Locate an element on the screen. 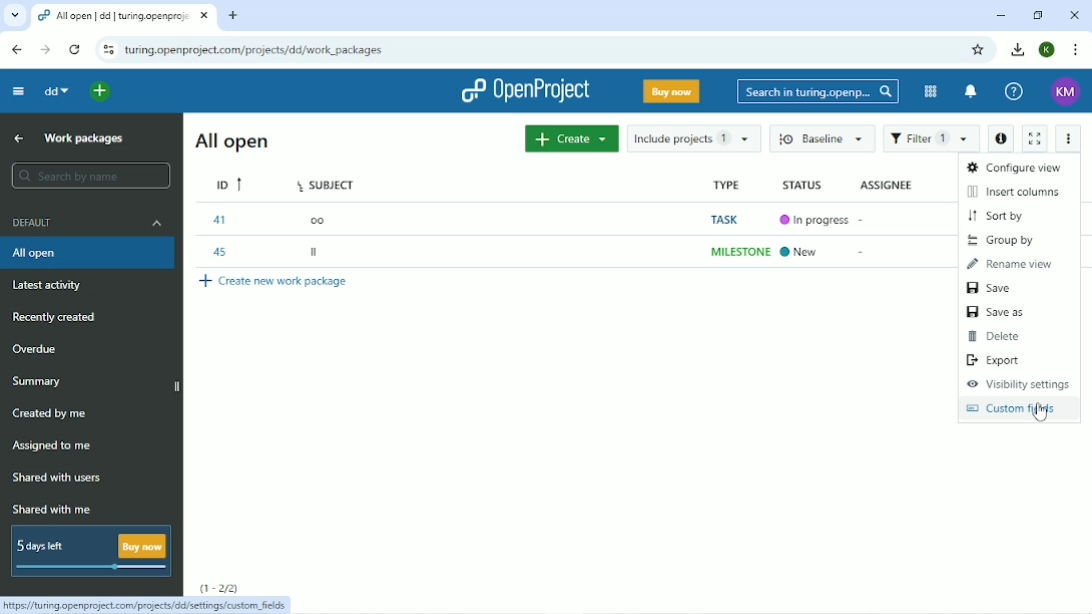 The image size is (1092, 614). Activate zen mode is located at coordinates (1035, 138).